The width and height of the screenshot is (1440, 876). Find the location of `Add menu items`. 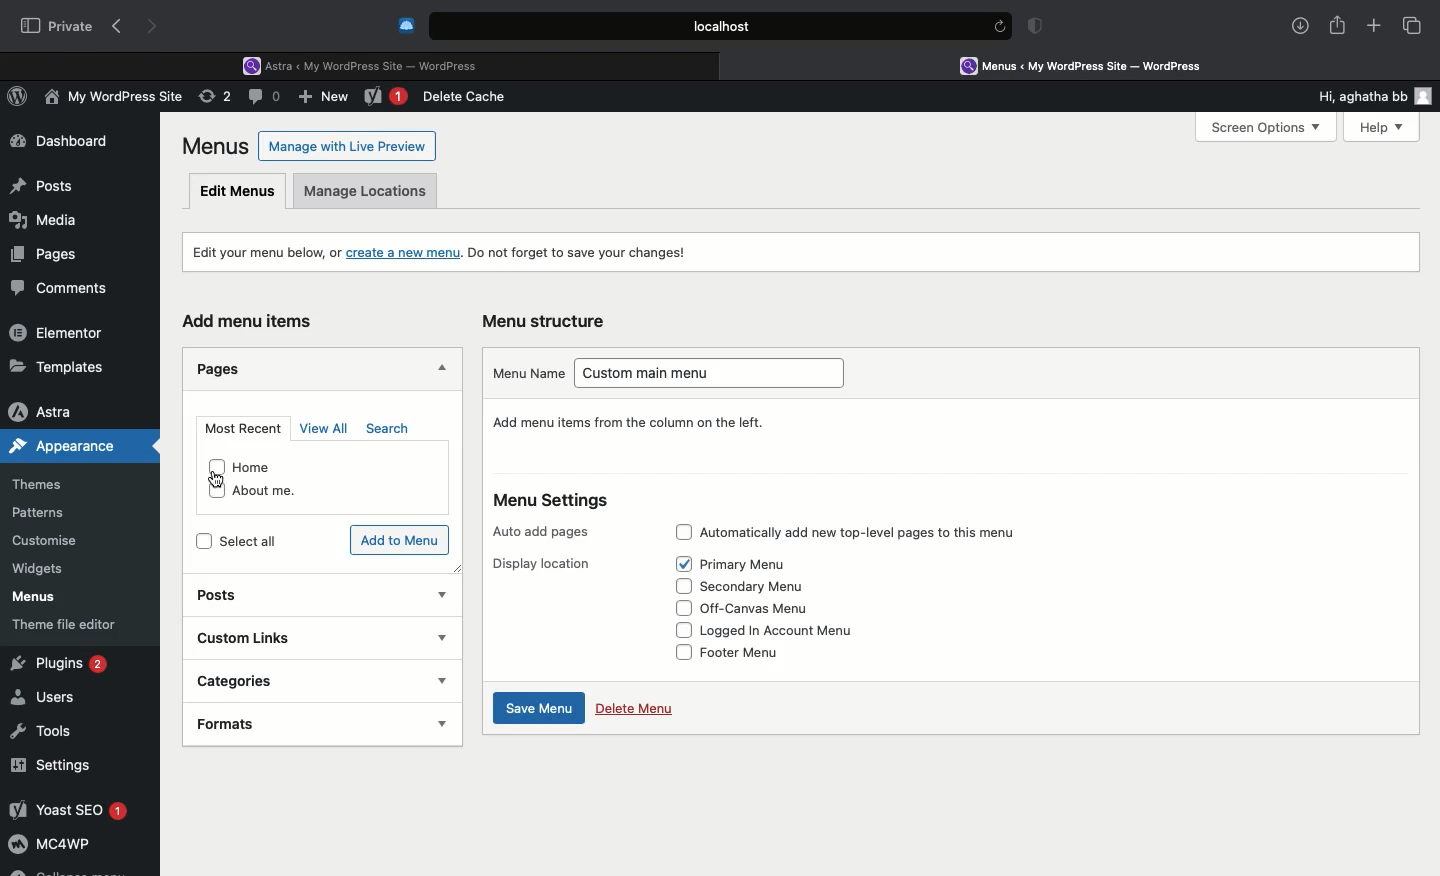

Add menu items is located at coordinates (256, 322).